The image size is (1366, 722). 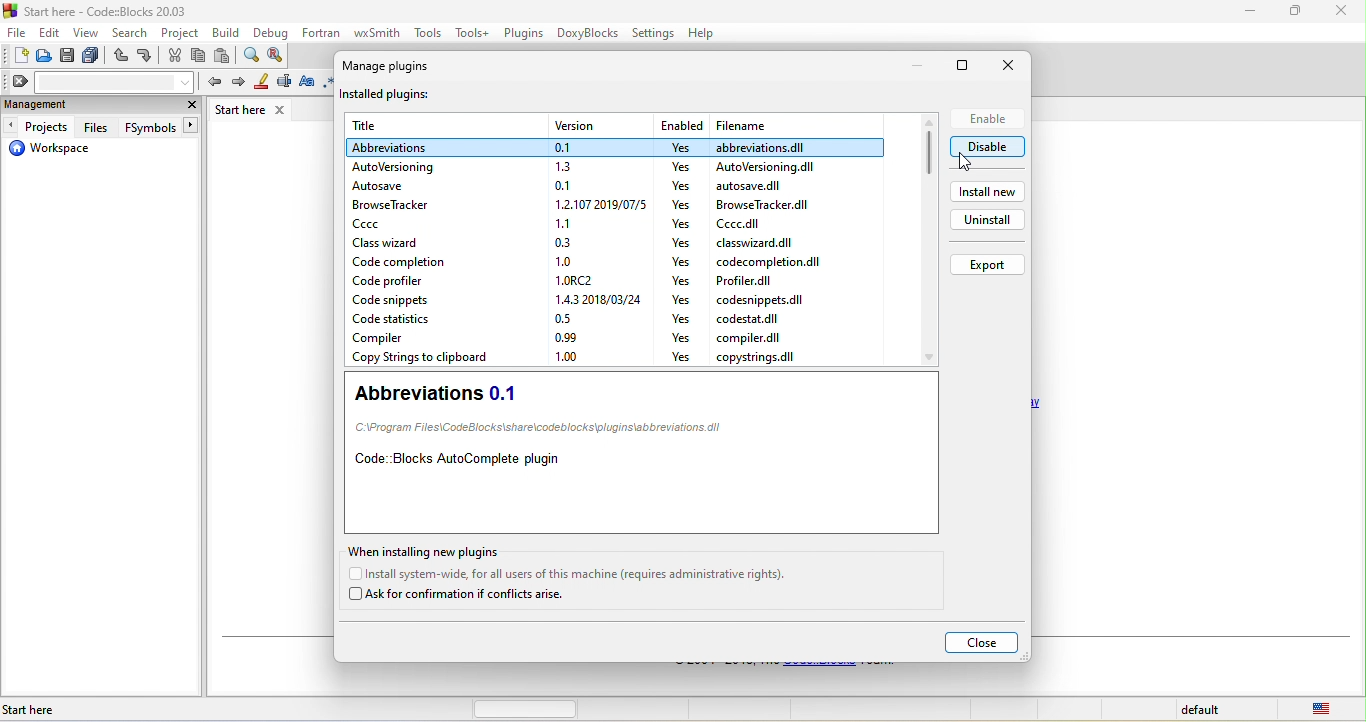 What do you see at coordinates (745, 223) in the screenshot?
I see `file` at bounding box center [745, 223].